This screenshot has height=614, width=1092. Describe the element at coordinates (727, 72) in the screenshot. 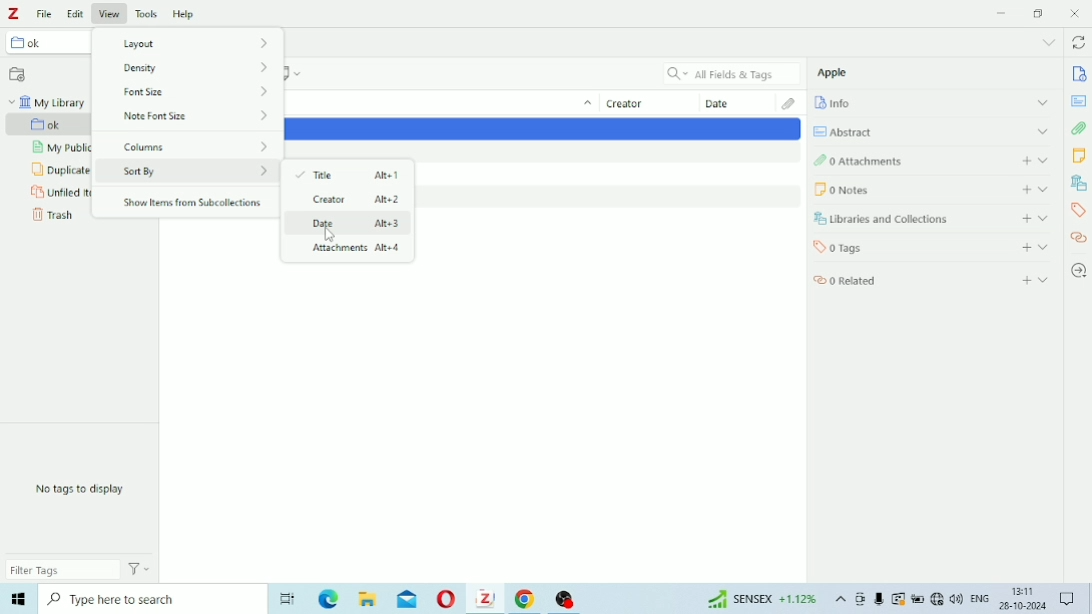

I see `Search All Fields & Tags` at that location.